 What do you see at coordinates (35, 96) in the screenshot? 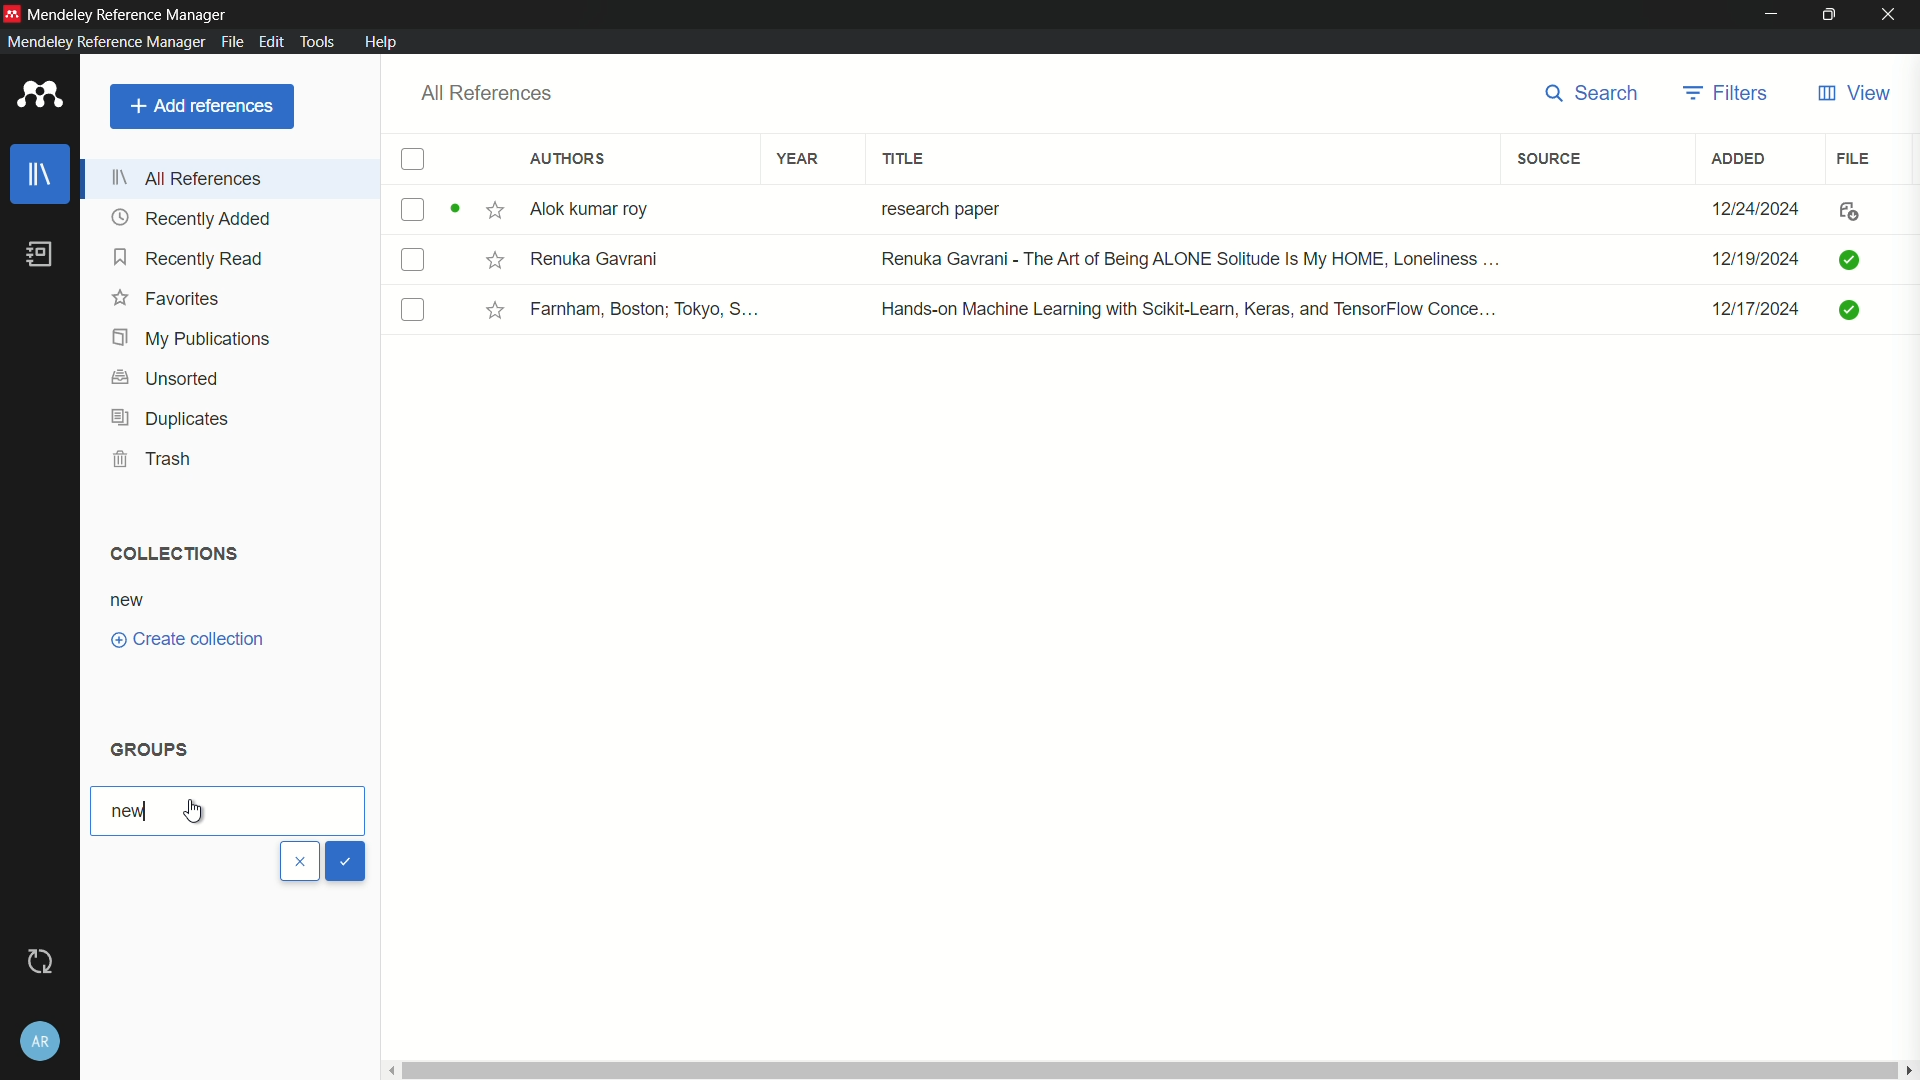
I see `app icon` at bounding box center [35, 96].